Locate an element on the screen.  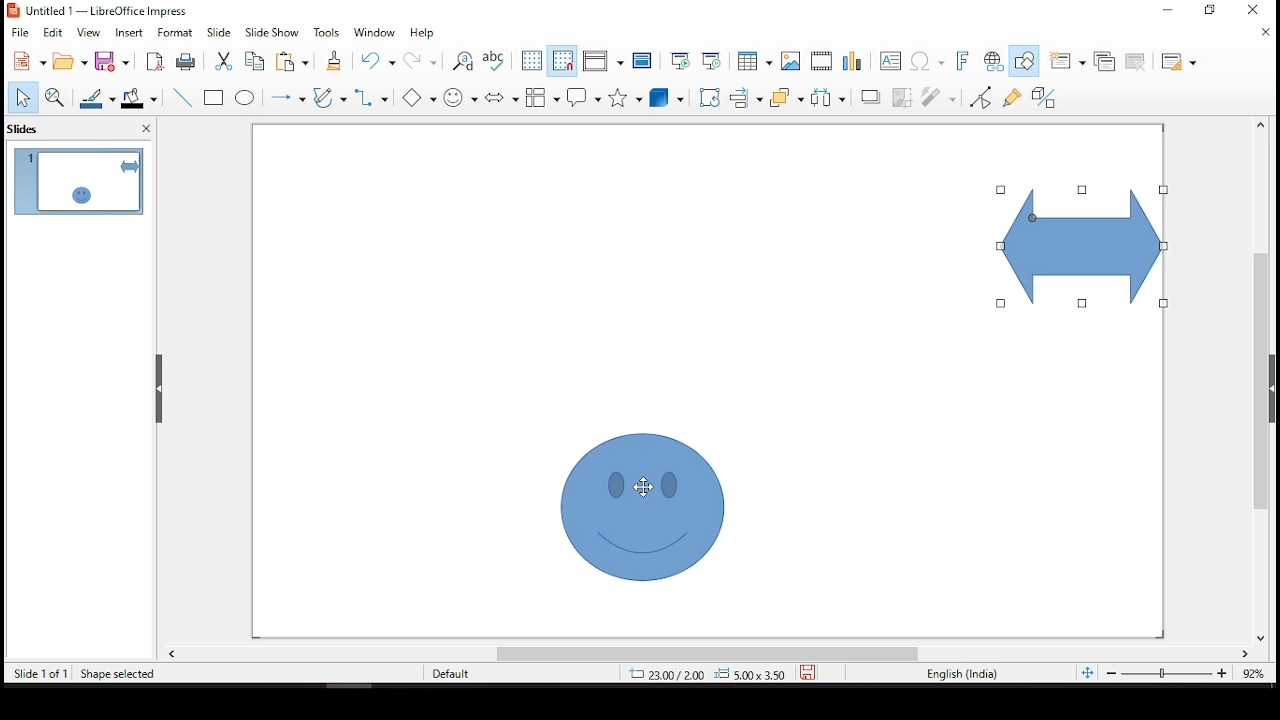
close pane is located at coordinates (148, 129).